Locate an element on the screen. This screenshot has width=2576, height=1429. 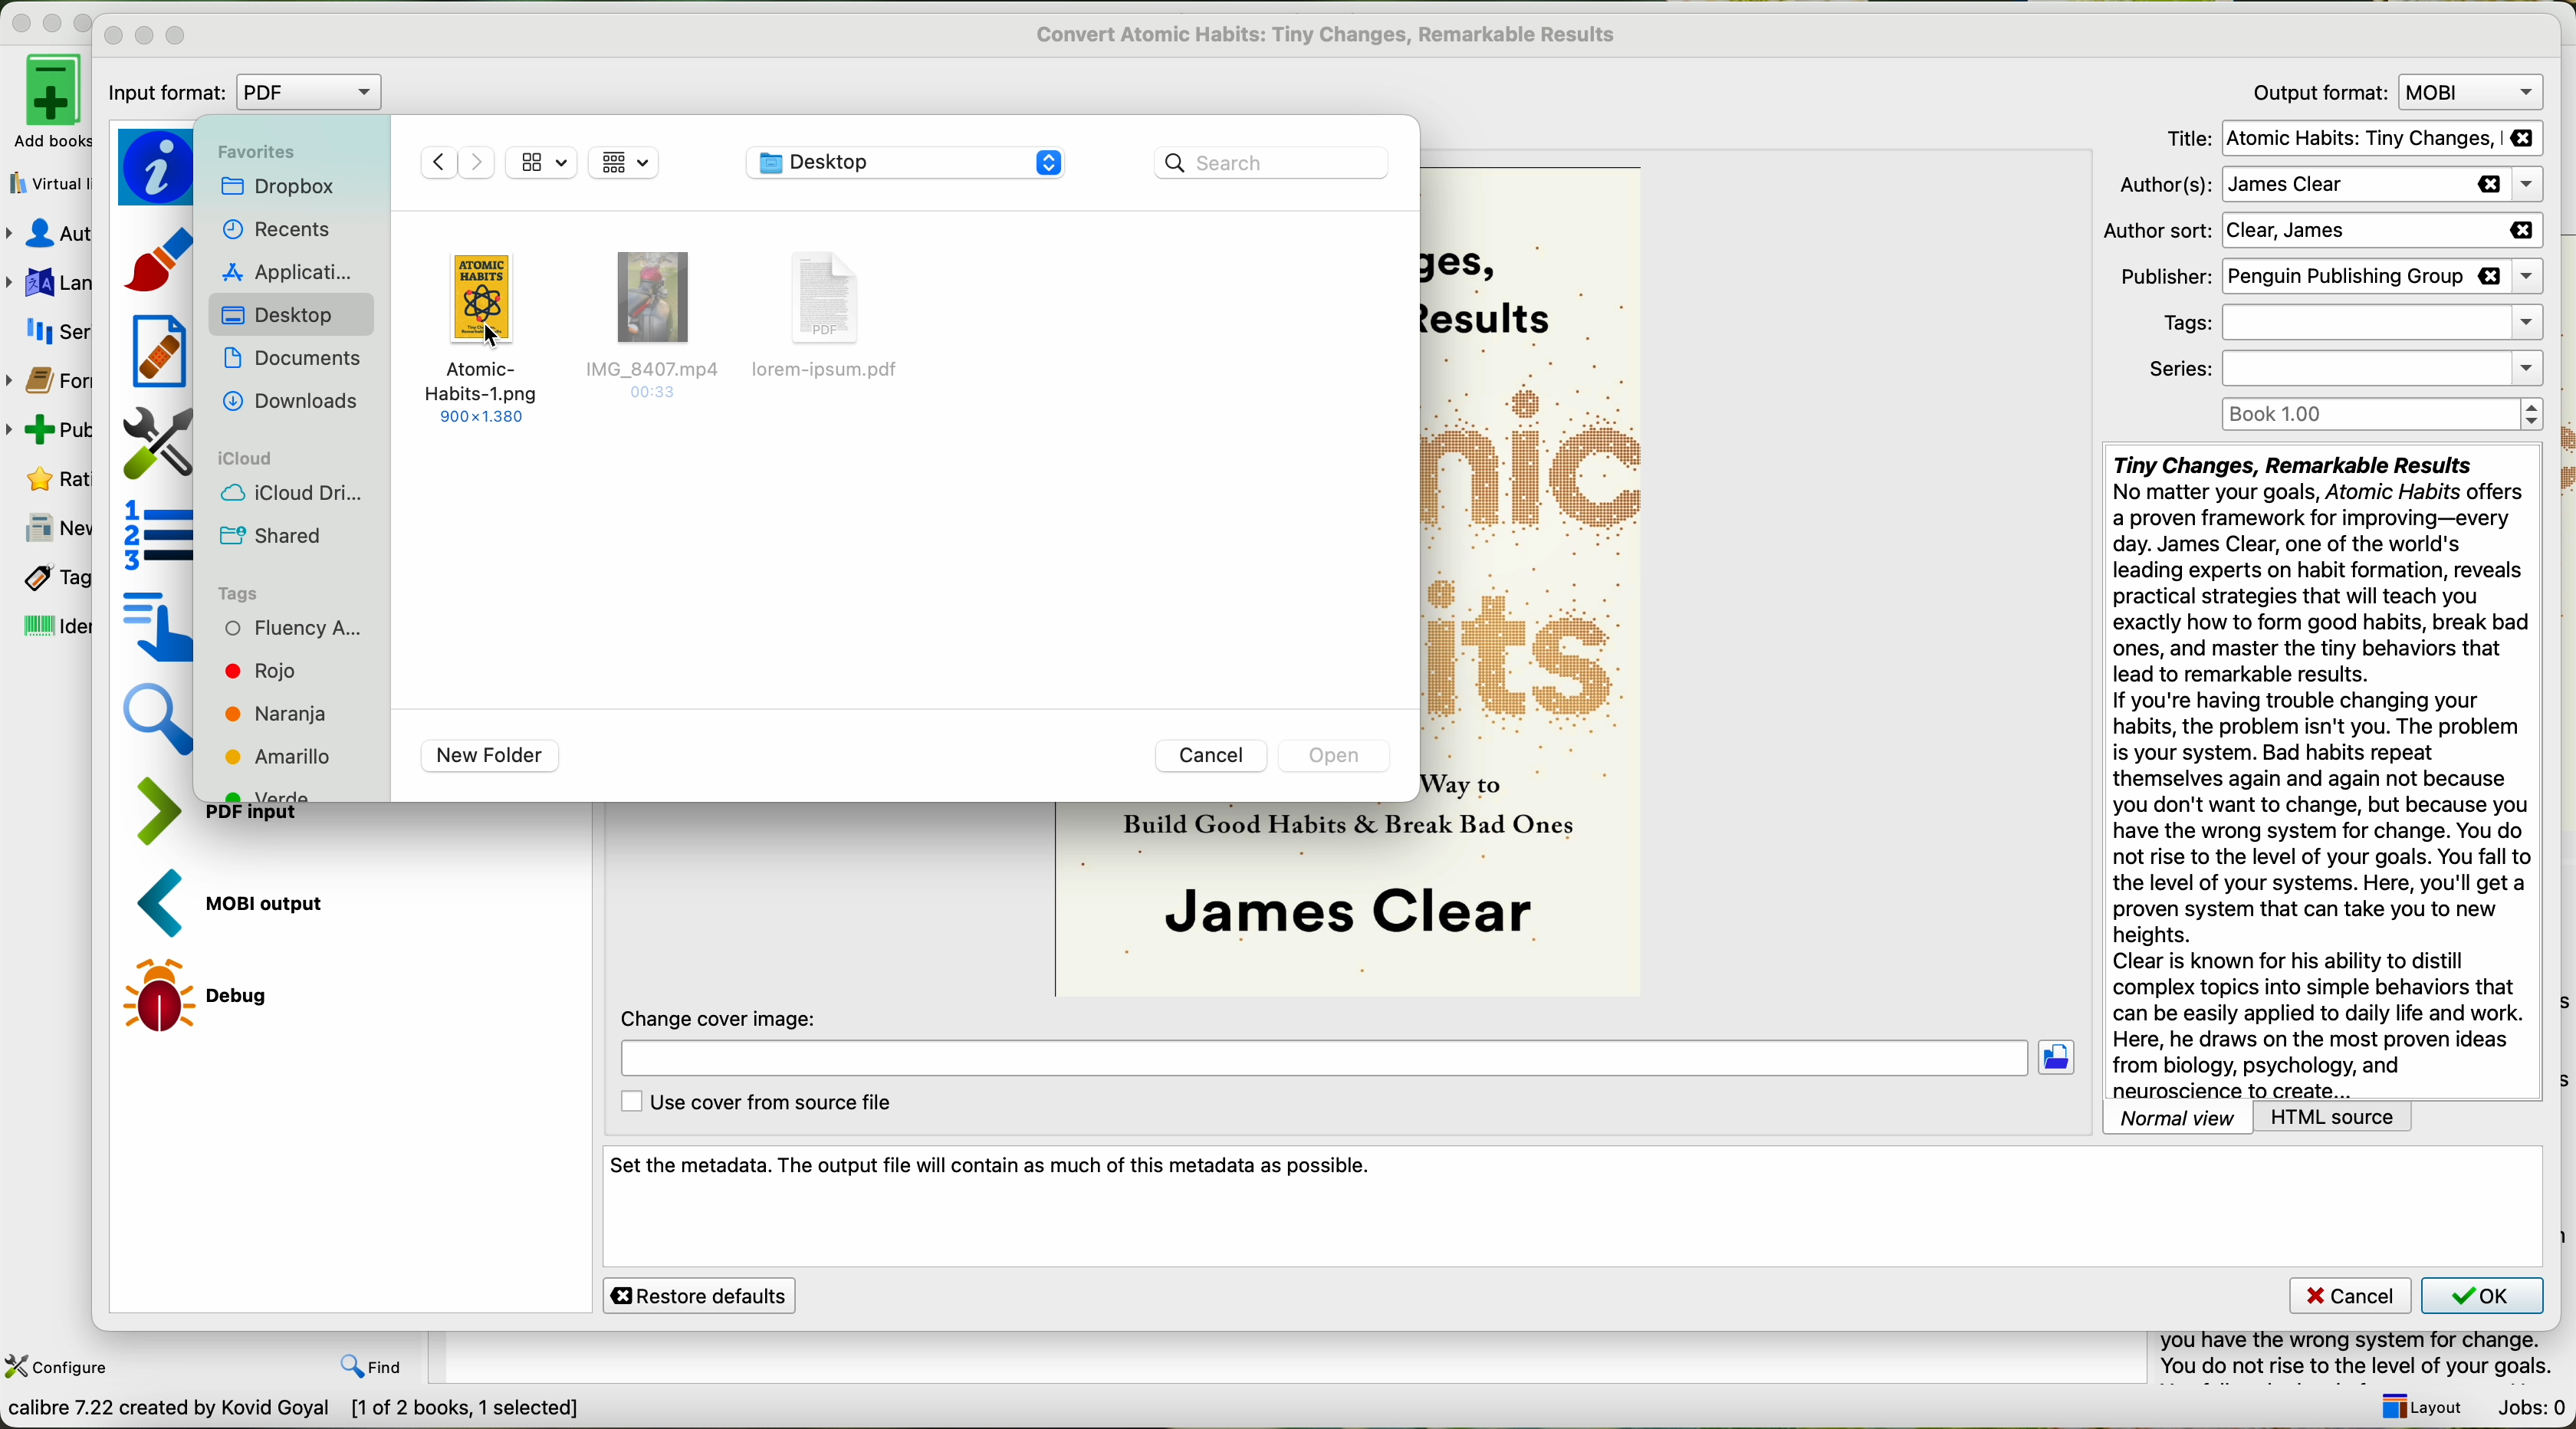
input format: PDF is located at coordinates (249, 94).